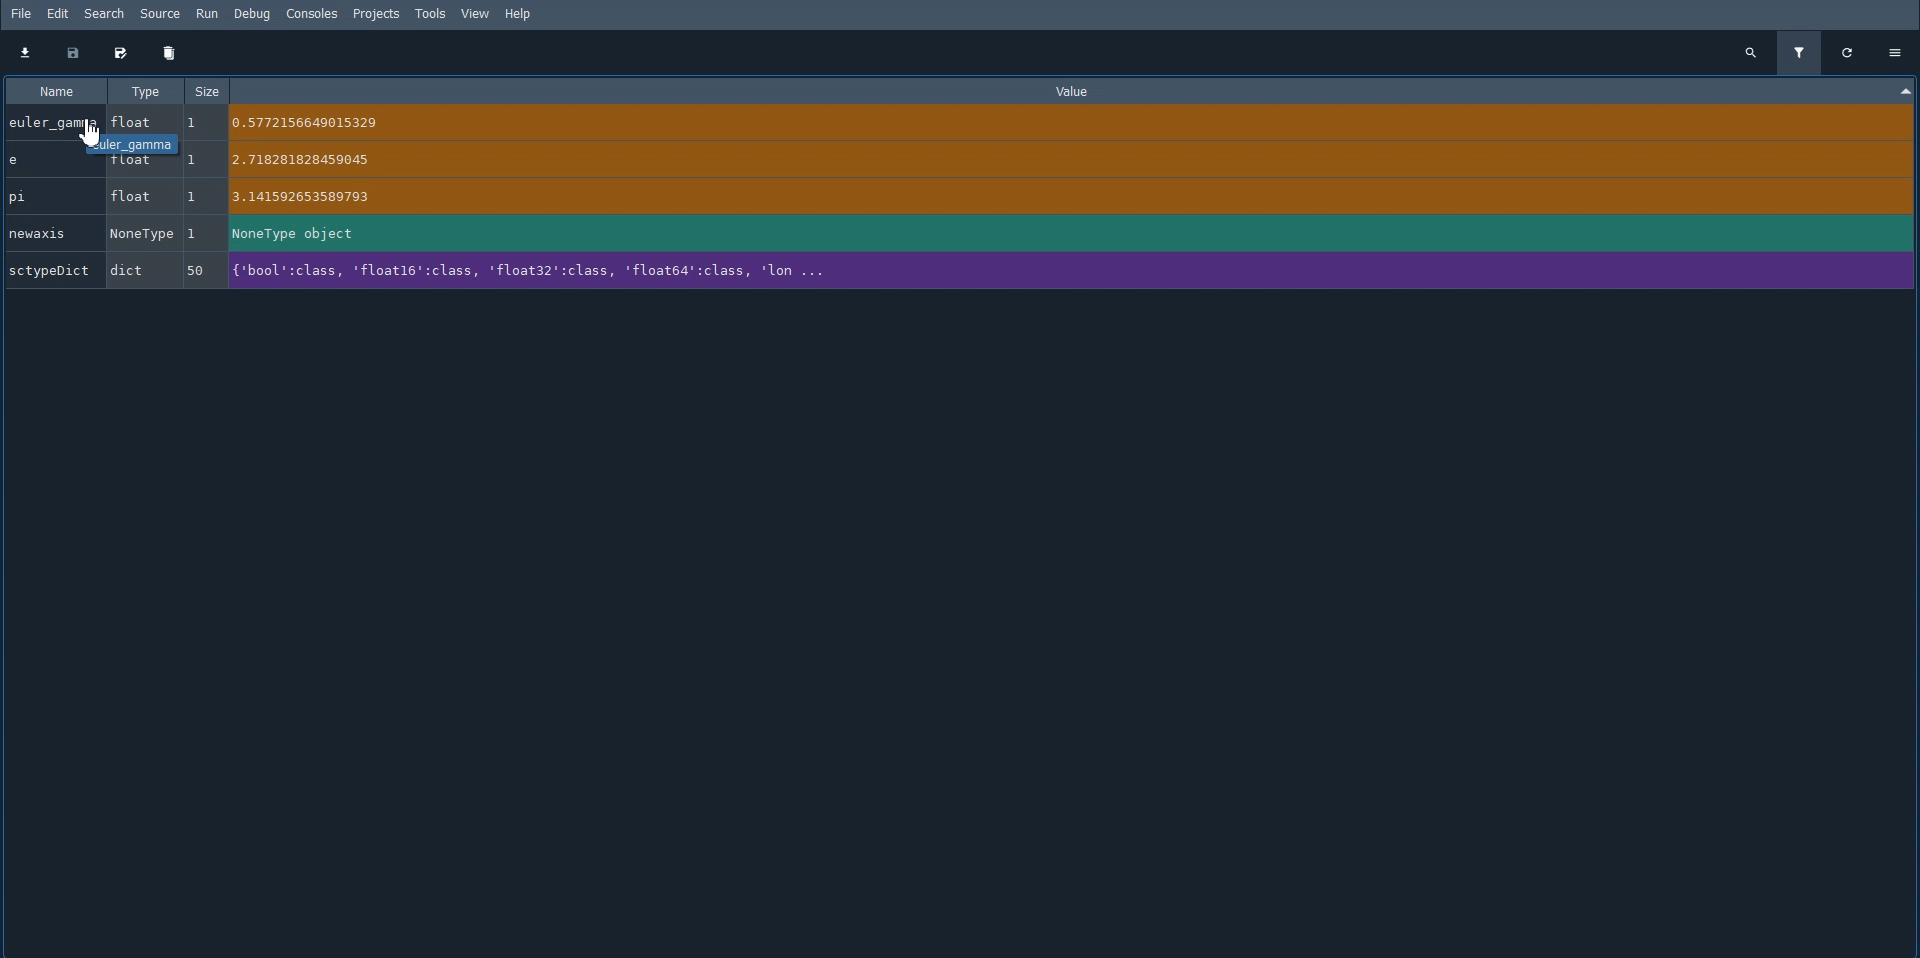 This screenshot has height=958, width=1920. I want to click on Cursor, so click(85, 130).